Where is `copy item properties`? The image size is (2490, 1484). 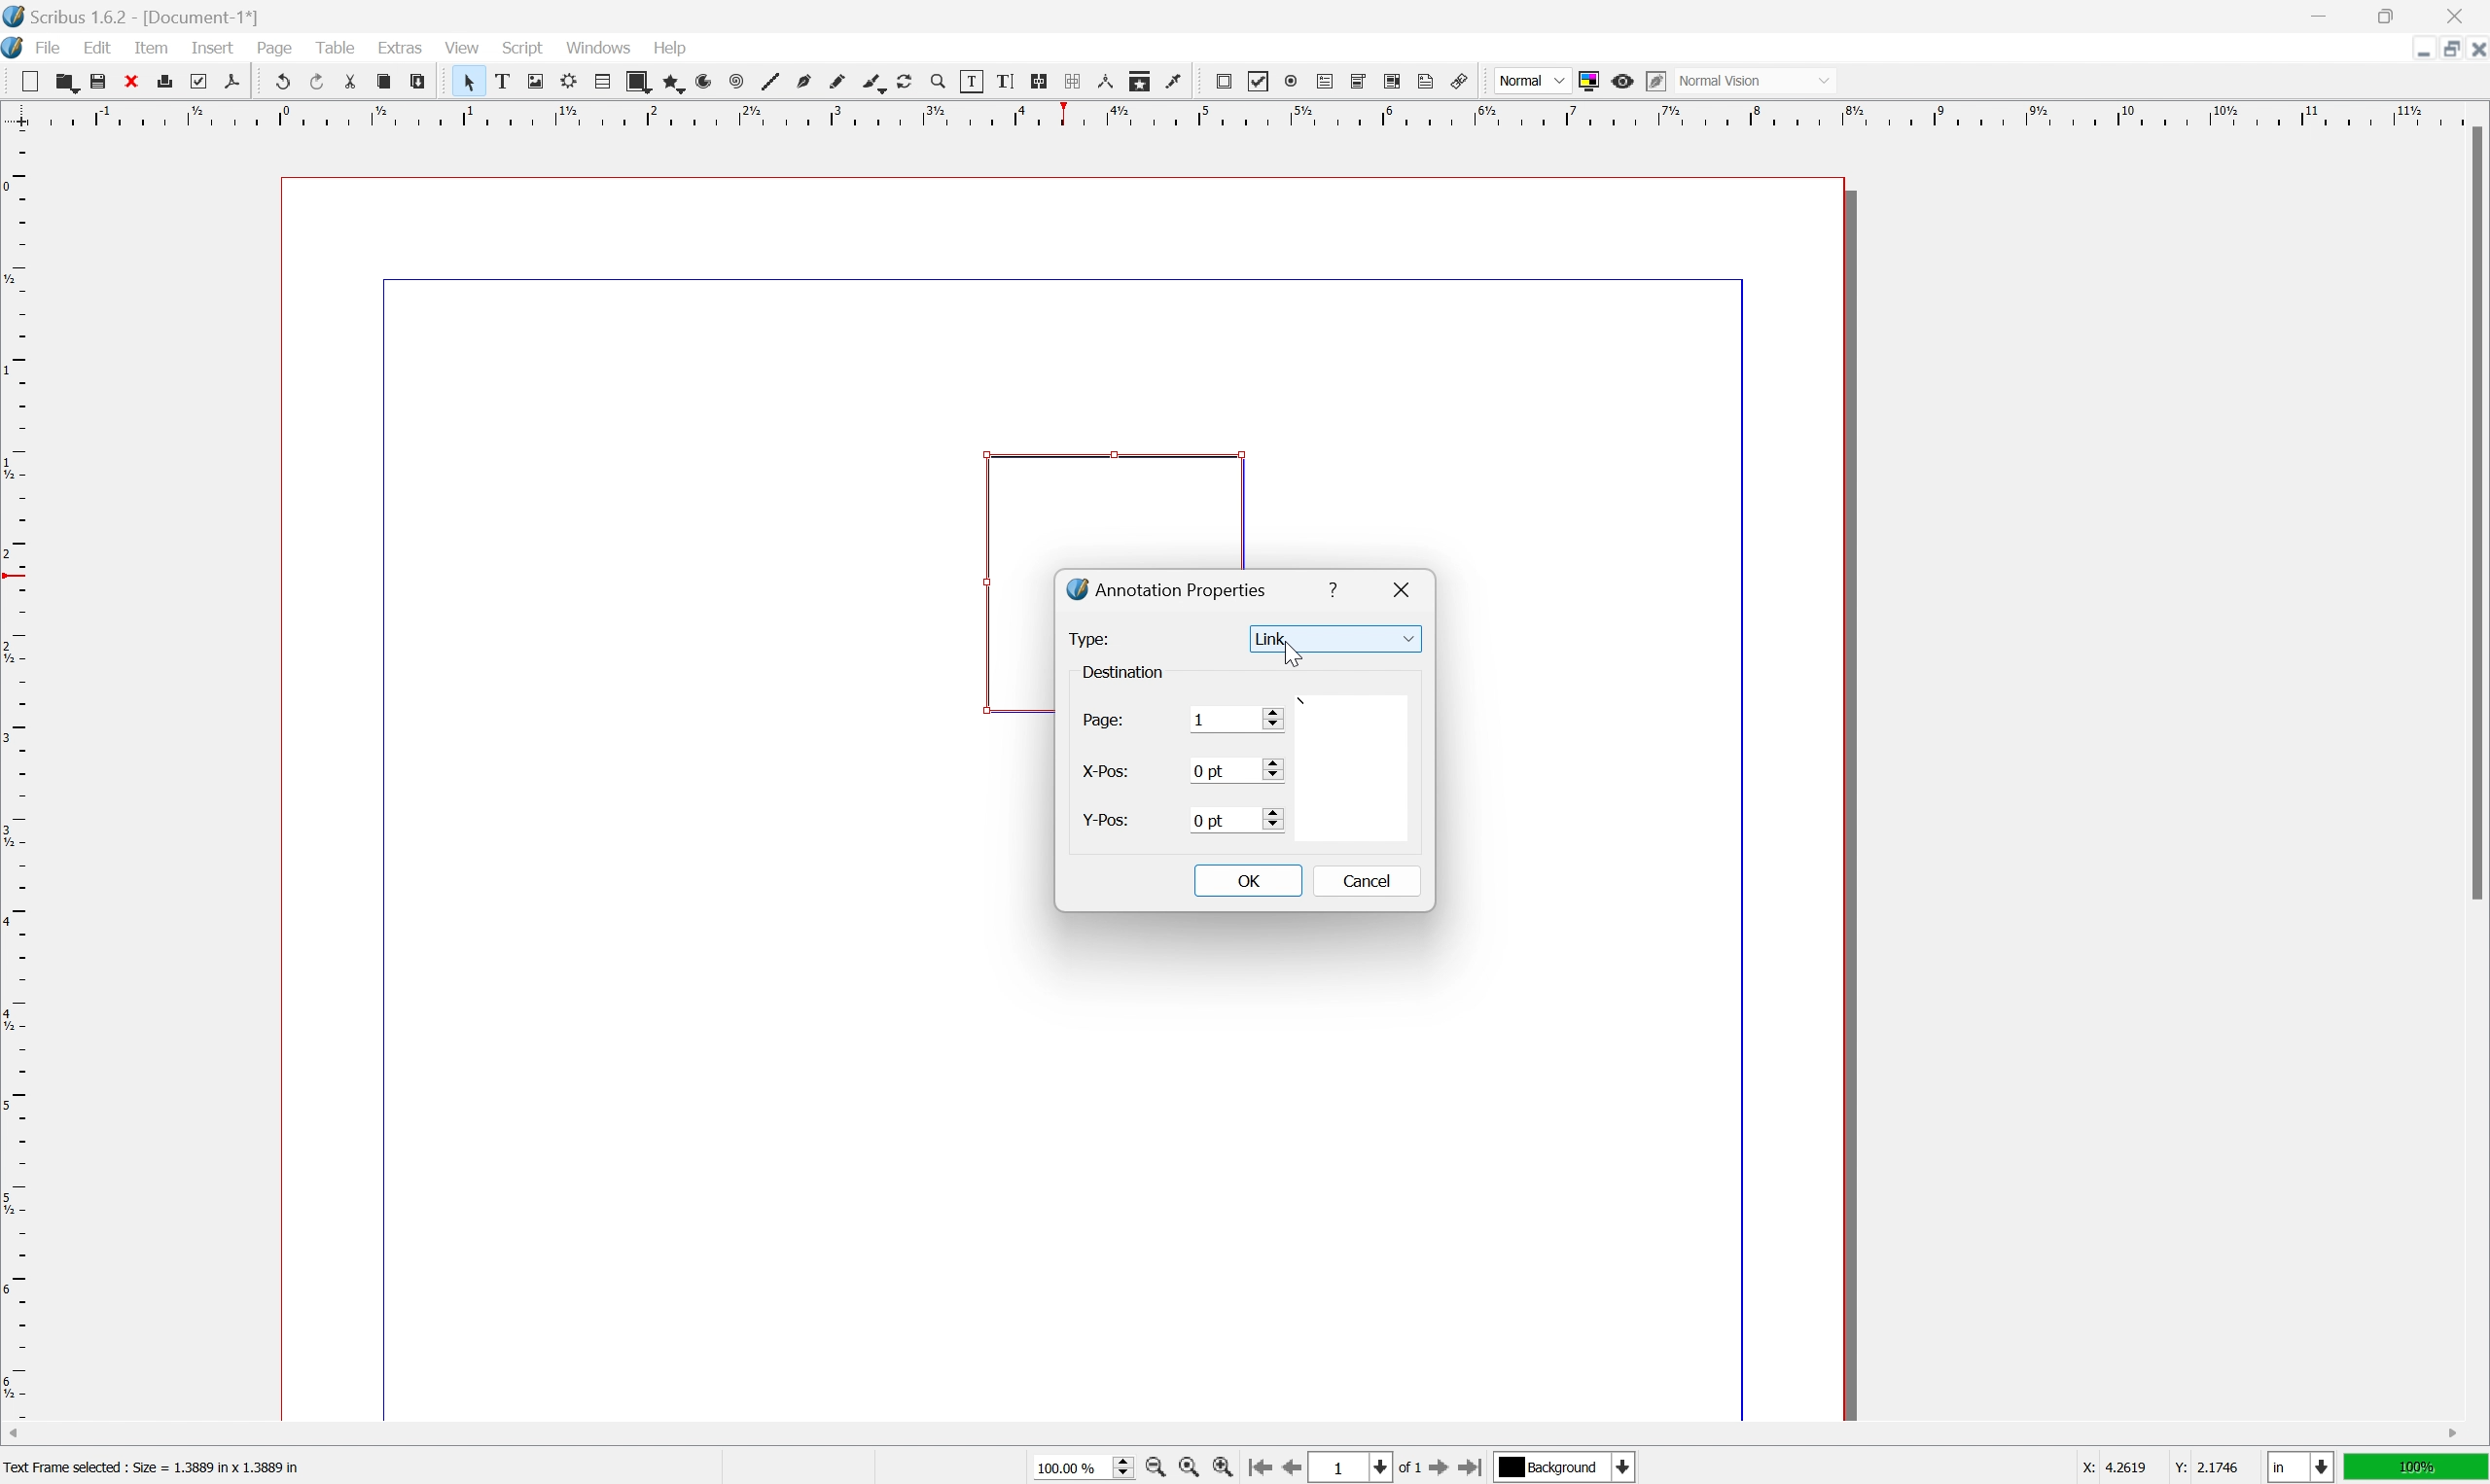
copy item properties is located at coordinates (1140, 81).